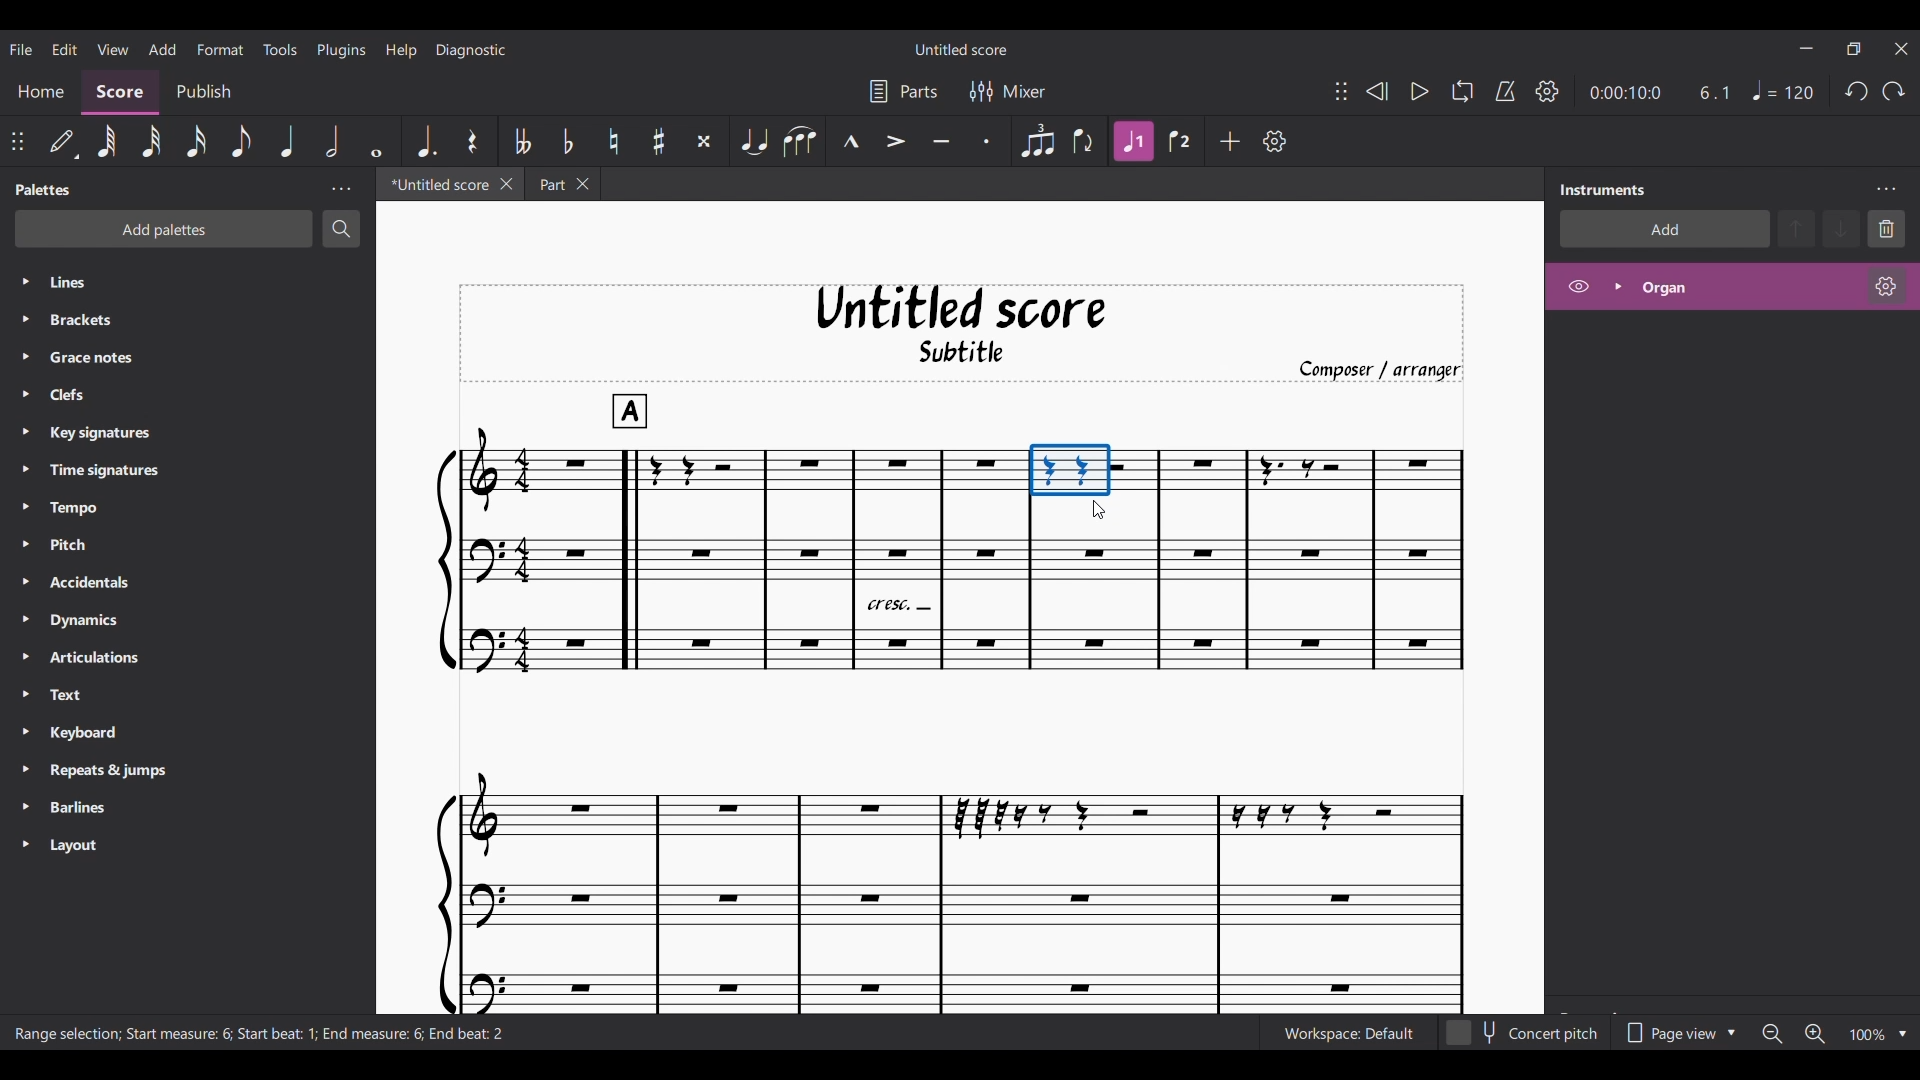 The image size is (1920, 1080). I want to click on Staccato, so click(987, 142).